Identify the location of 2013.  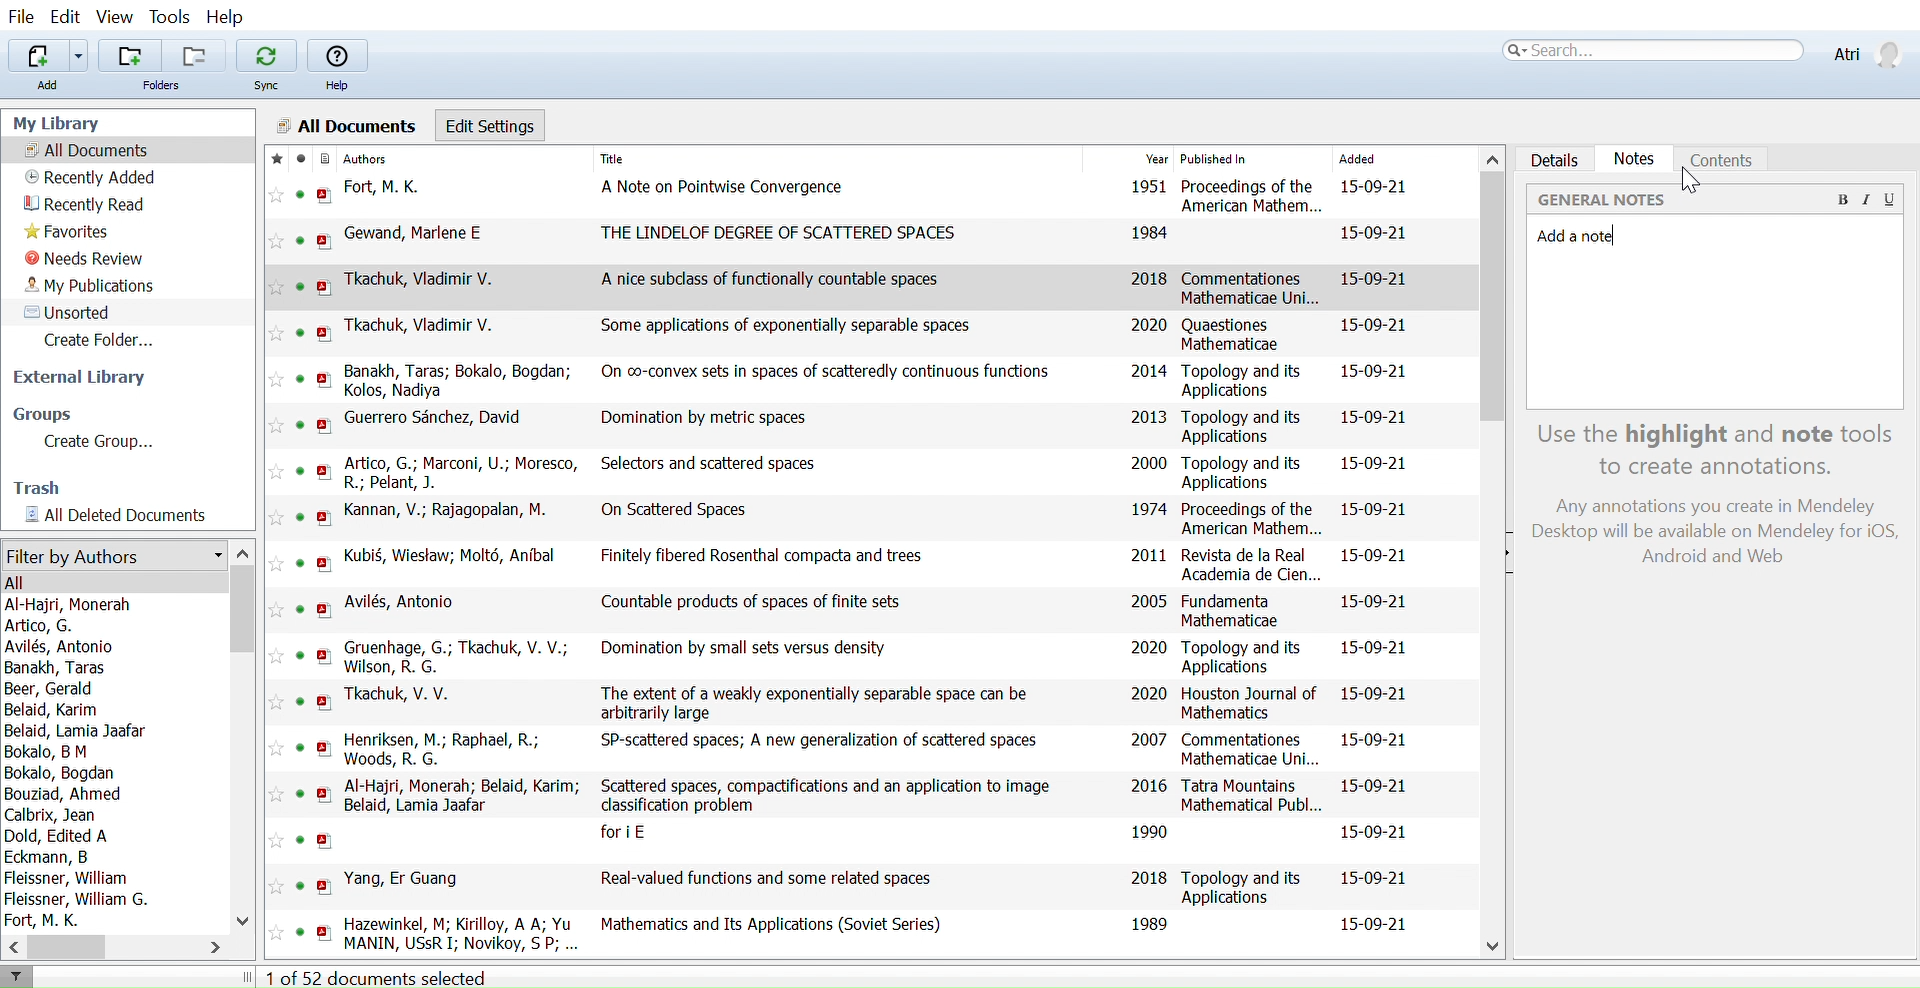
(1150, 417).